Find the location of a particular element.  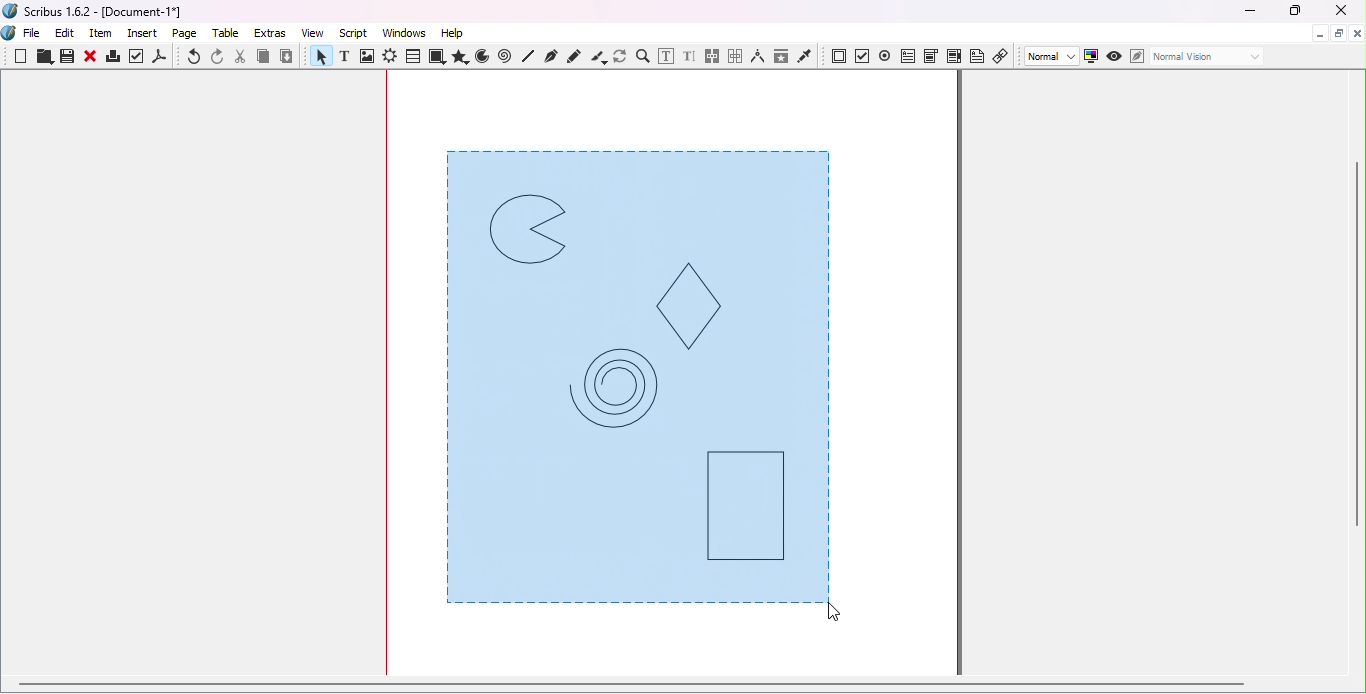

Close is located at coordinates (1337, 12).